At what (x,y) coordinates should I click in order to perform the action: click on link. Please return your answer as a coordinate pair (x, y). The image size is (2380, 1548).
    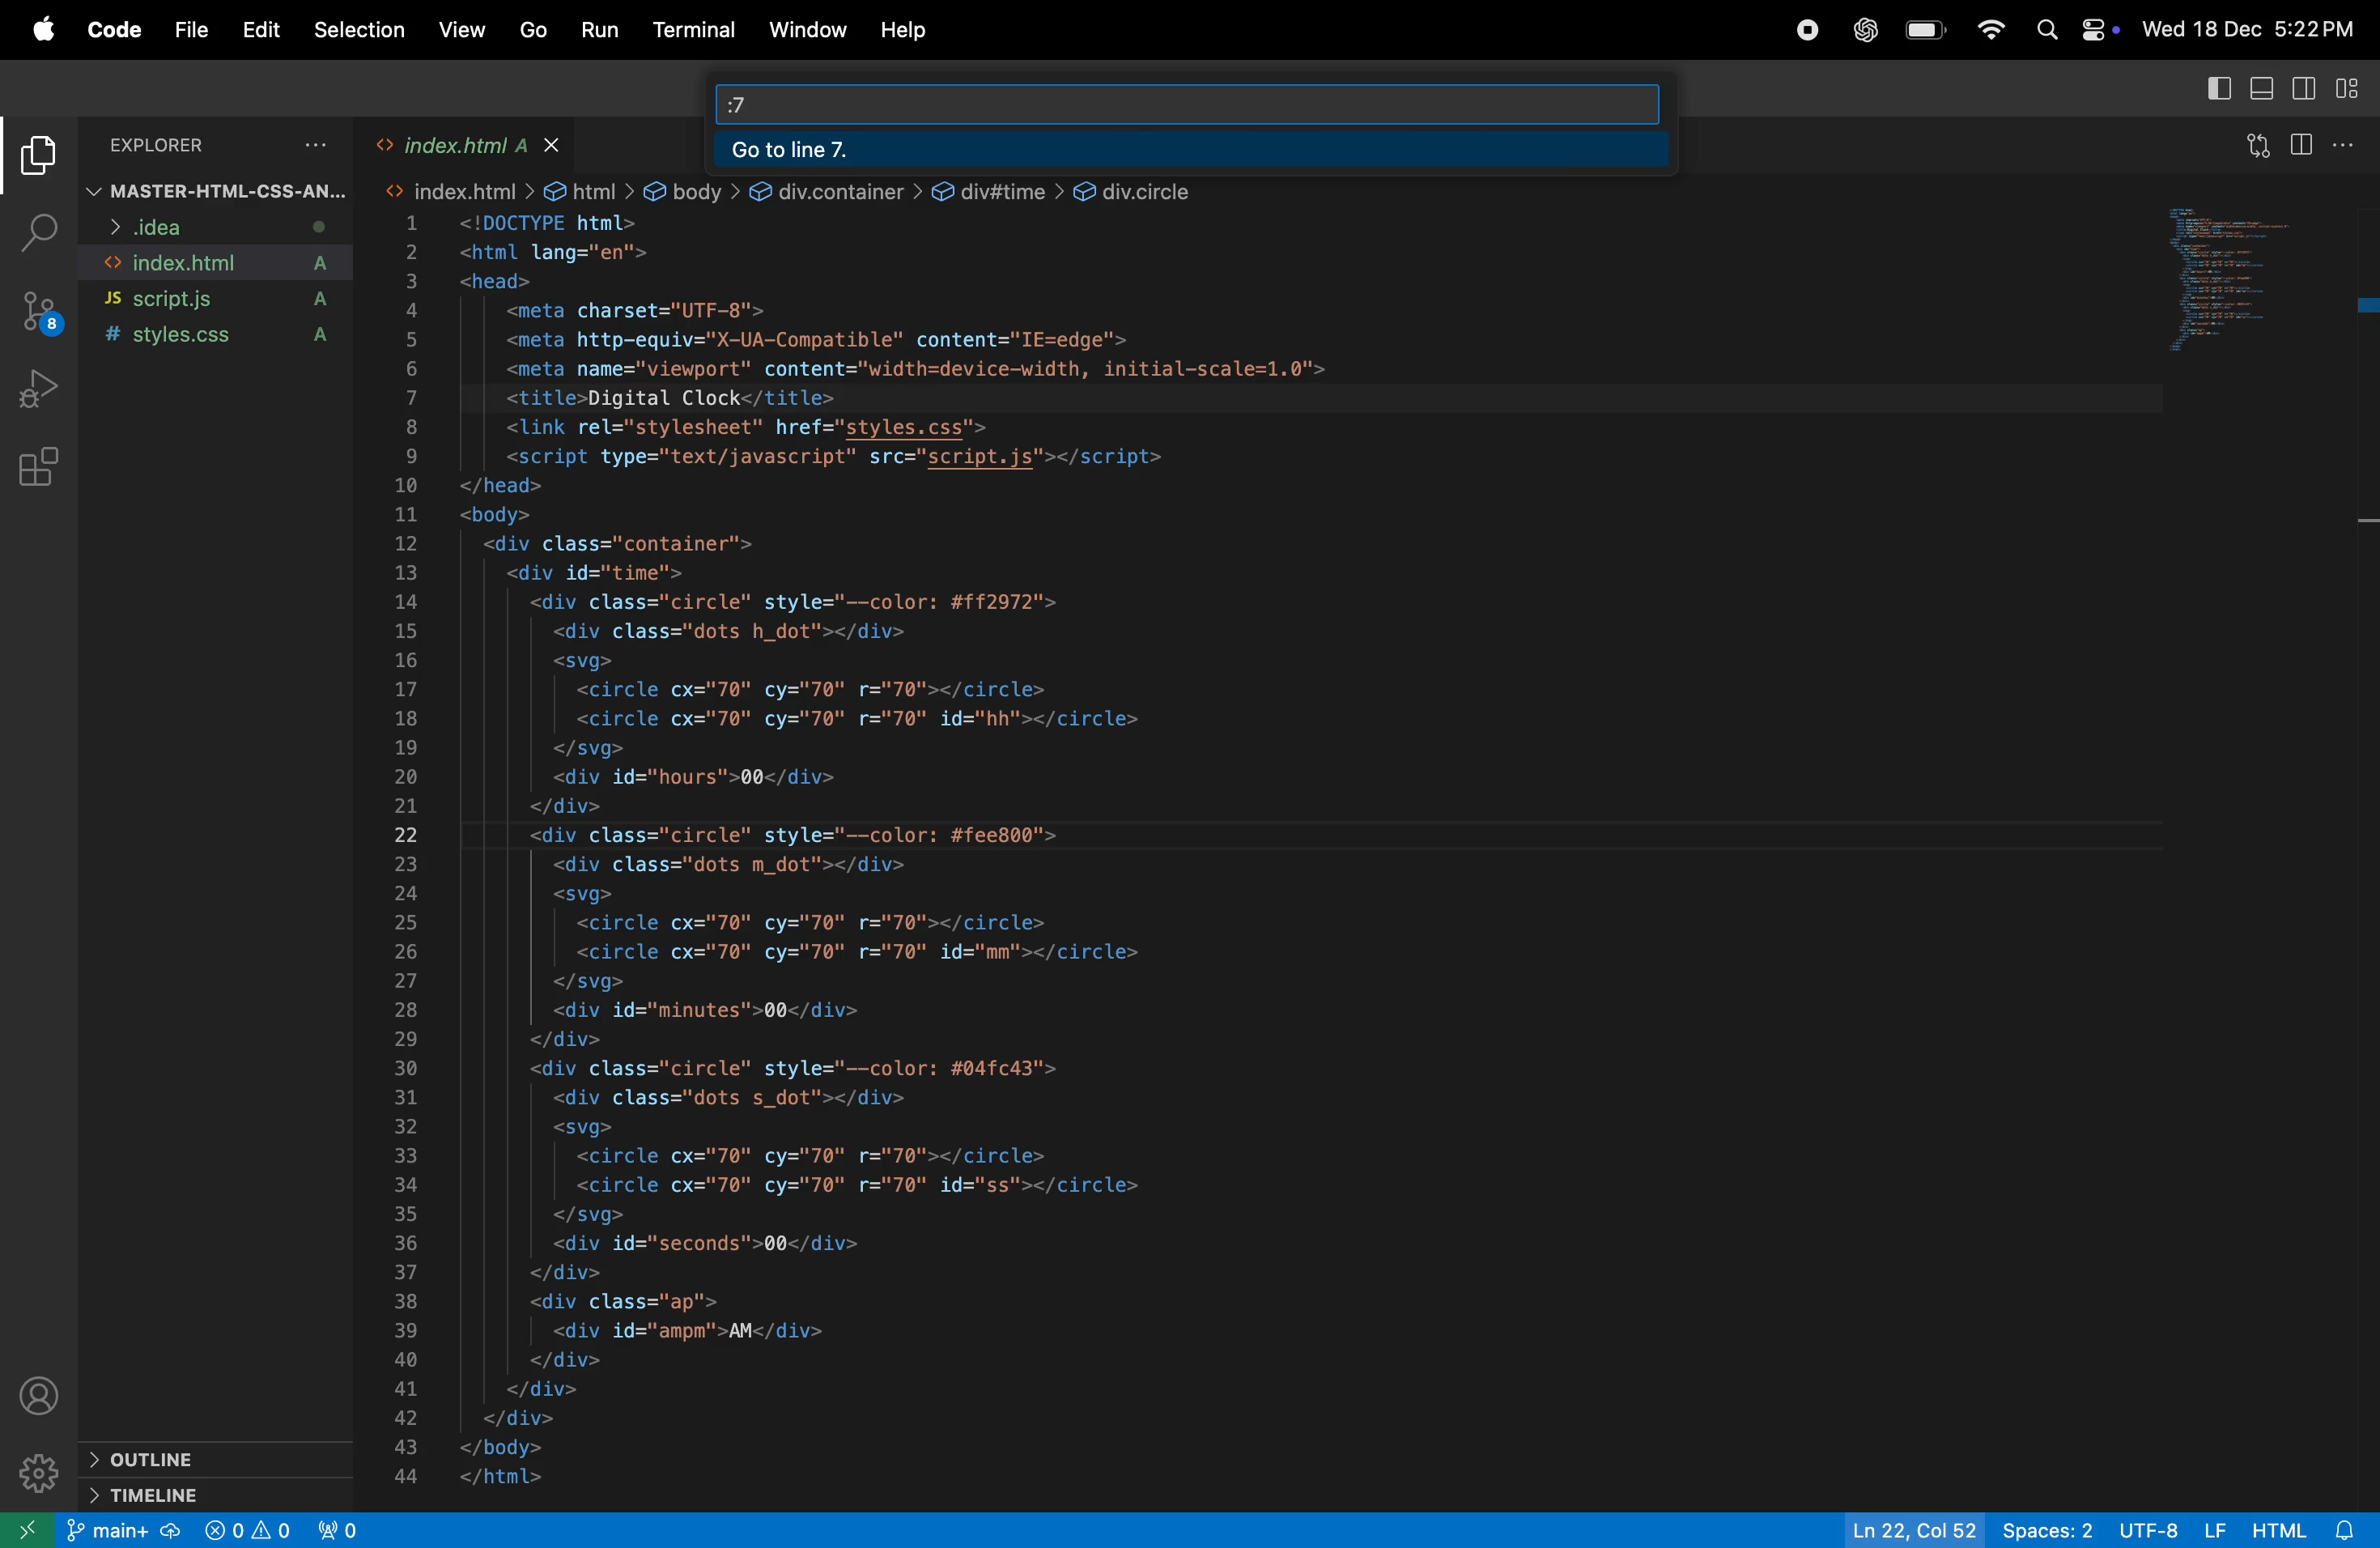
    Looking at the image, I should click on (1000, 187).